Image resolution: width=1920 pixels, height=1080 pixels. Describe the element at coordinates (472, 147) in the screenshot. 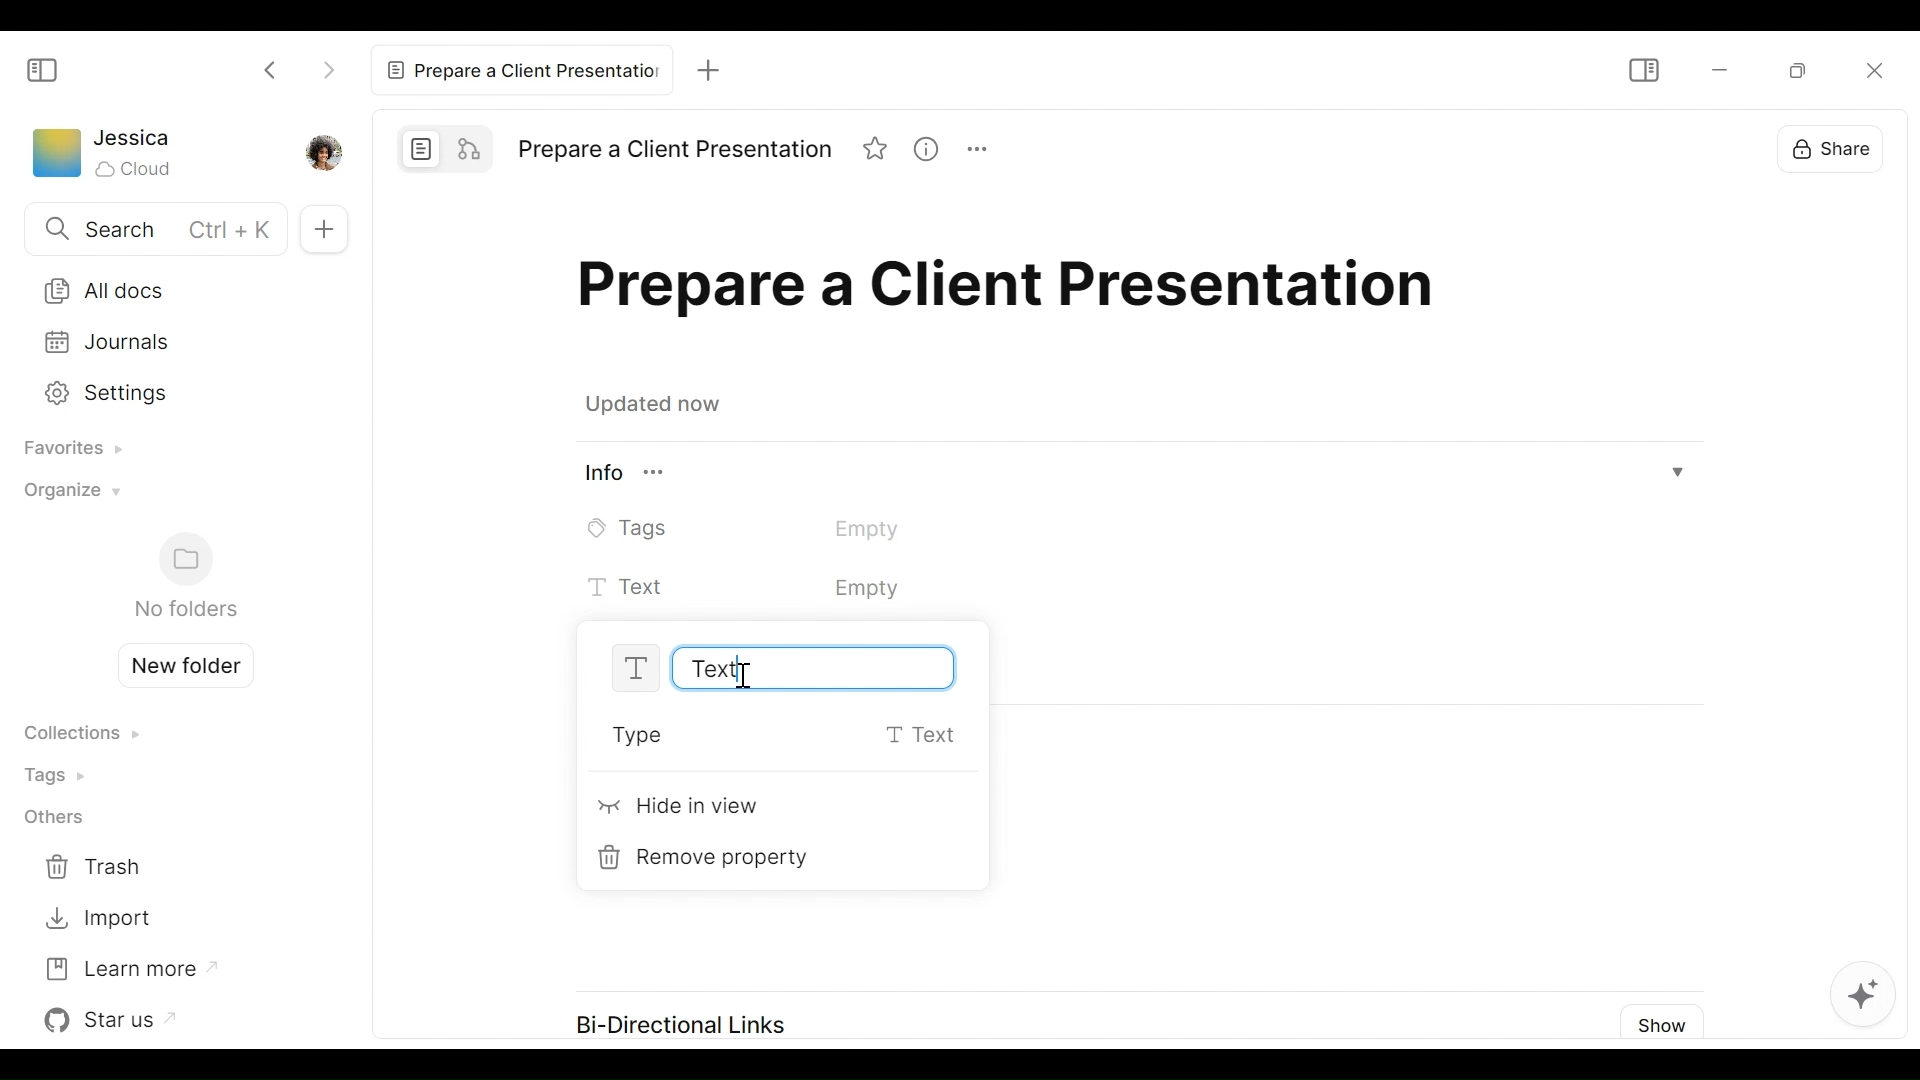

I see `Edgeless mode` at that location.